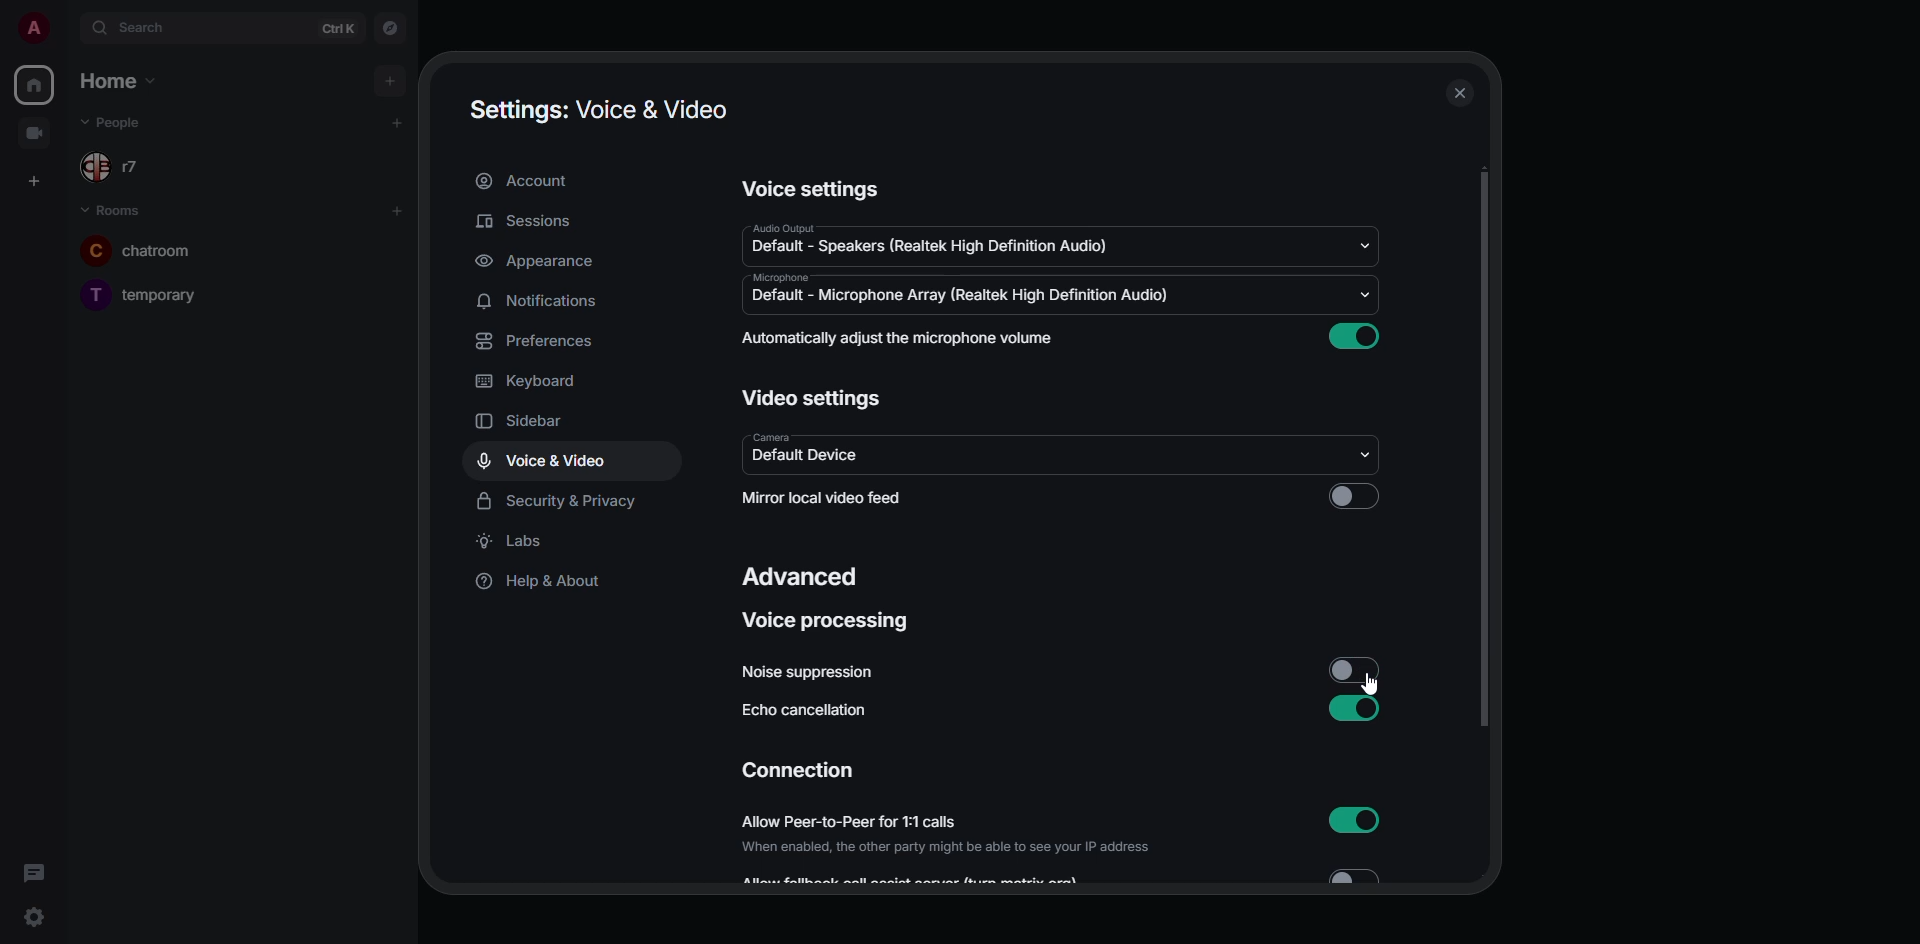 Image resolution: width=1920 pixels, height=944 pixels. Describe the element at coordinates (535, 261) in the screenshot. I see `appearance` at that location.